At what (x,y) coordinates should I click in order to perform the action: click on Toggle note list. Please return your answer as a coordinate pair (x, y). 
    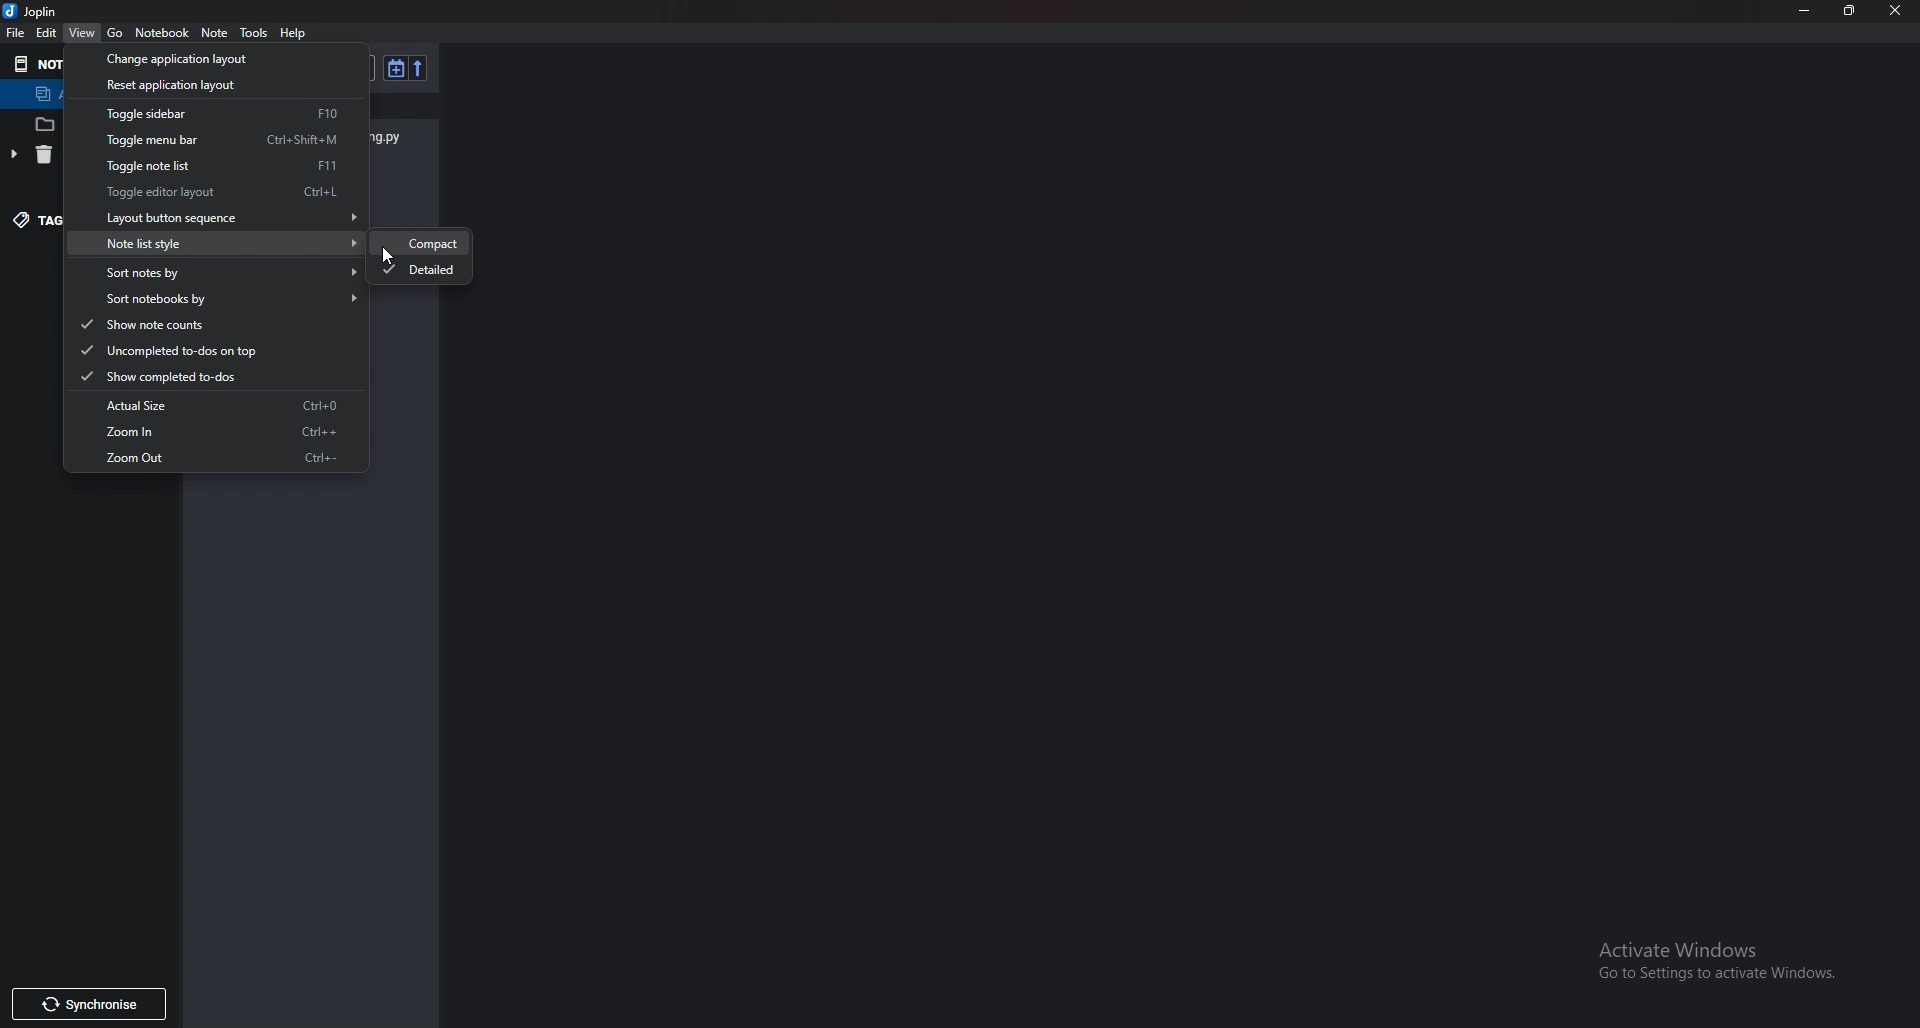
    Looking at the image, I should click on (213, 166).